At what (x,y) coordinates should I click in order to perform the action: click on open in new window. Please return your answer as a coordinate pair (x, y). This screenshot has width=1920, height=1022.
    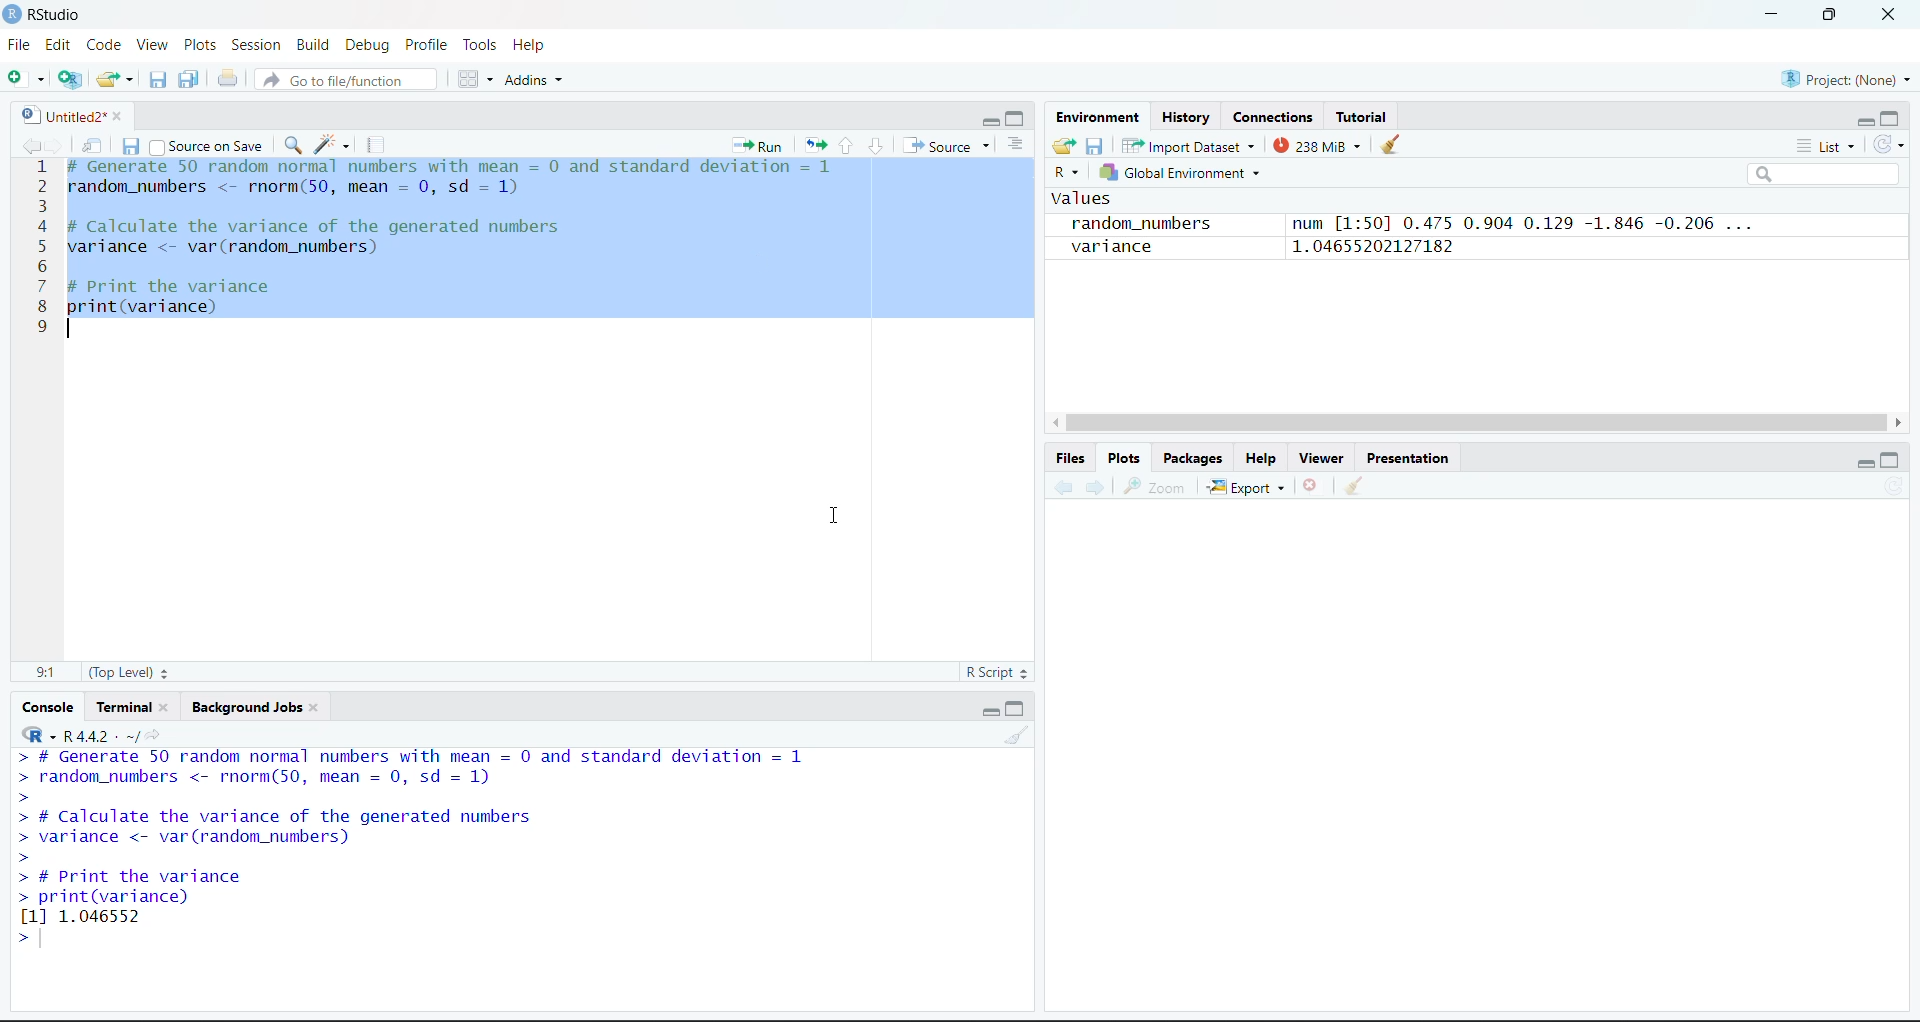
    Looking at the image, I should click on (93, 145).